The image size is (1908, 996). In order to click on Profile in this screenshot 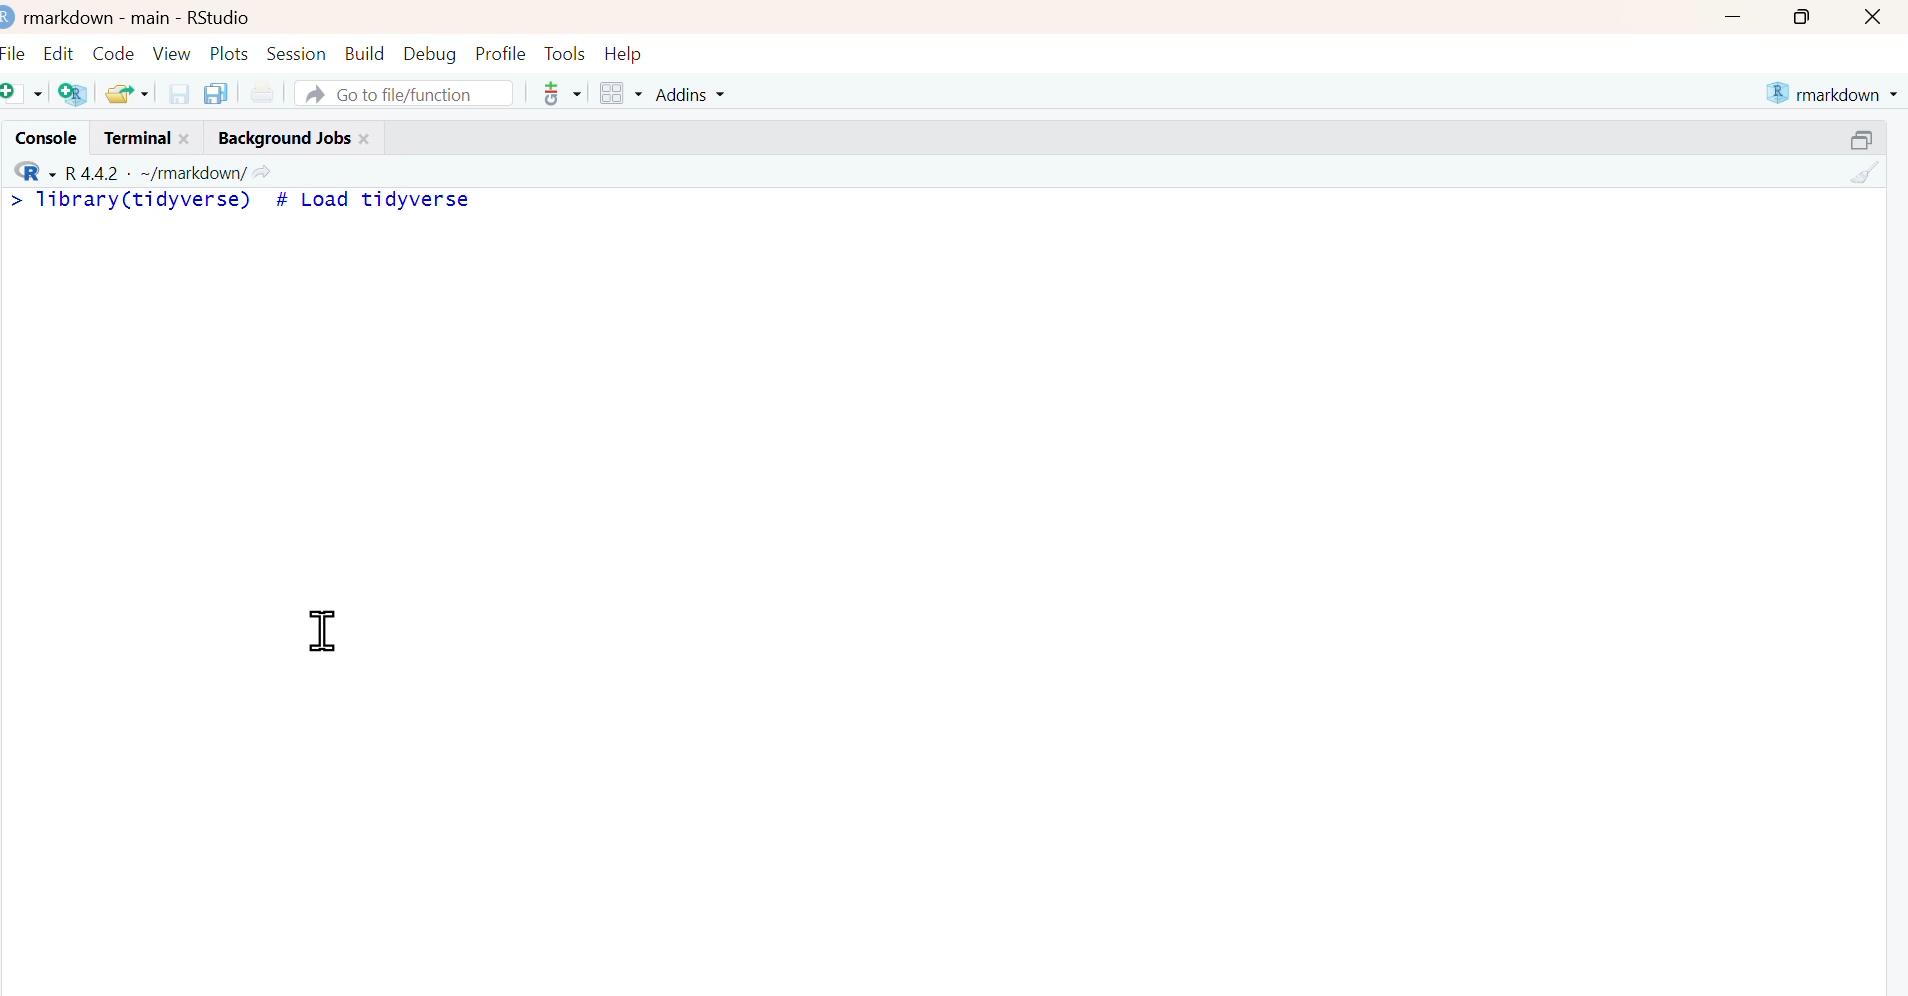, I will do `click(500, 51)`.